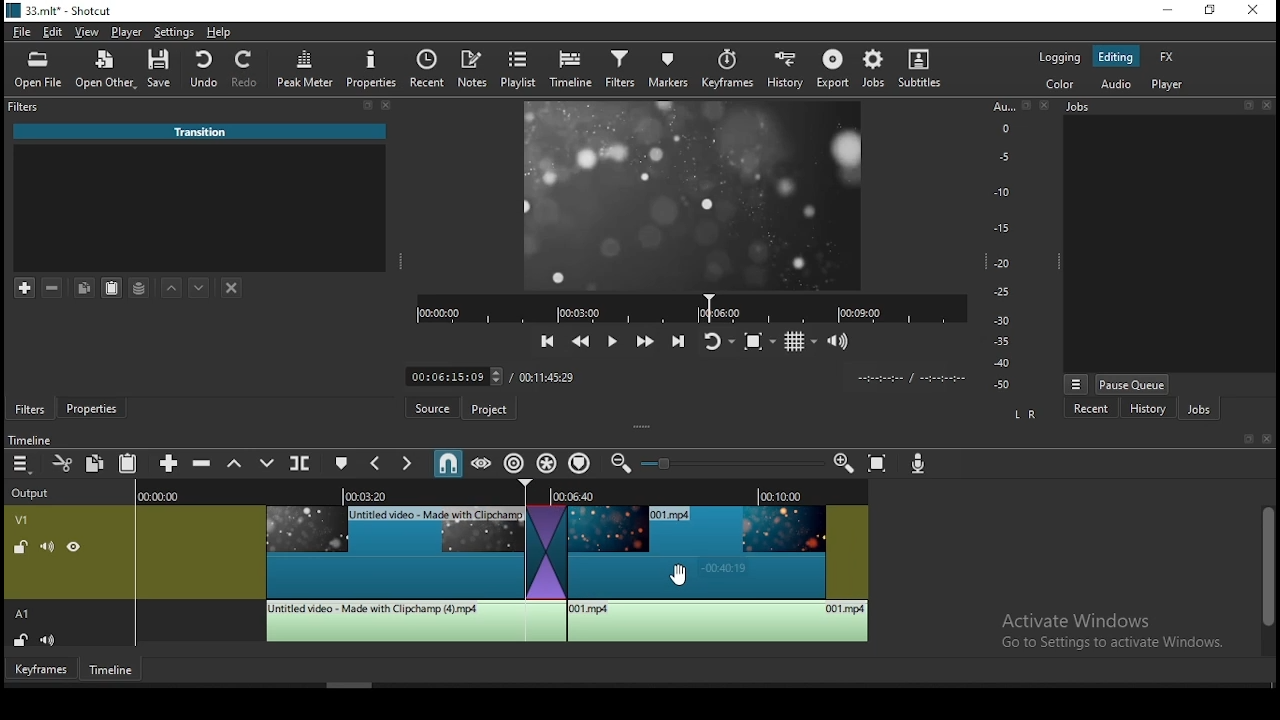 Image resolution: width=1280 pixels, height=720 pixels. I want to click on save filter sets, so click(143, 290).